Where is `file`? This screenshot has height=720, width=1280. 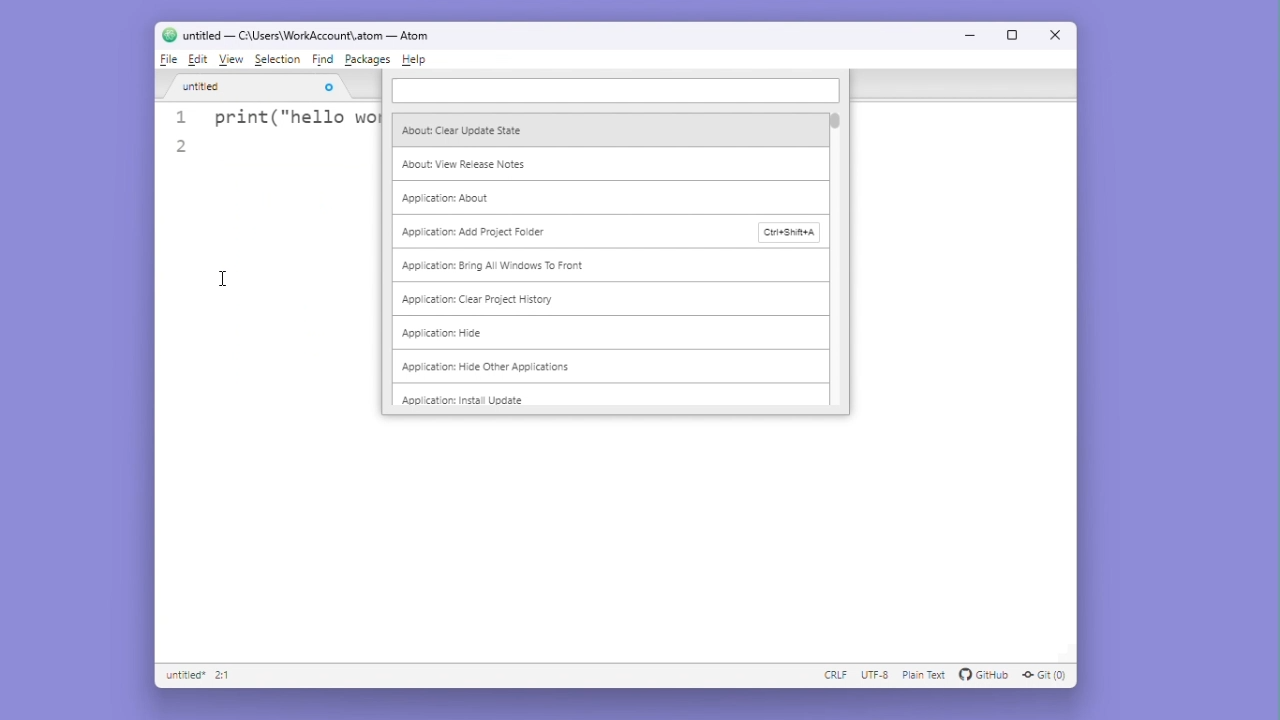
file is located at coordinates (168, 60).